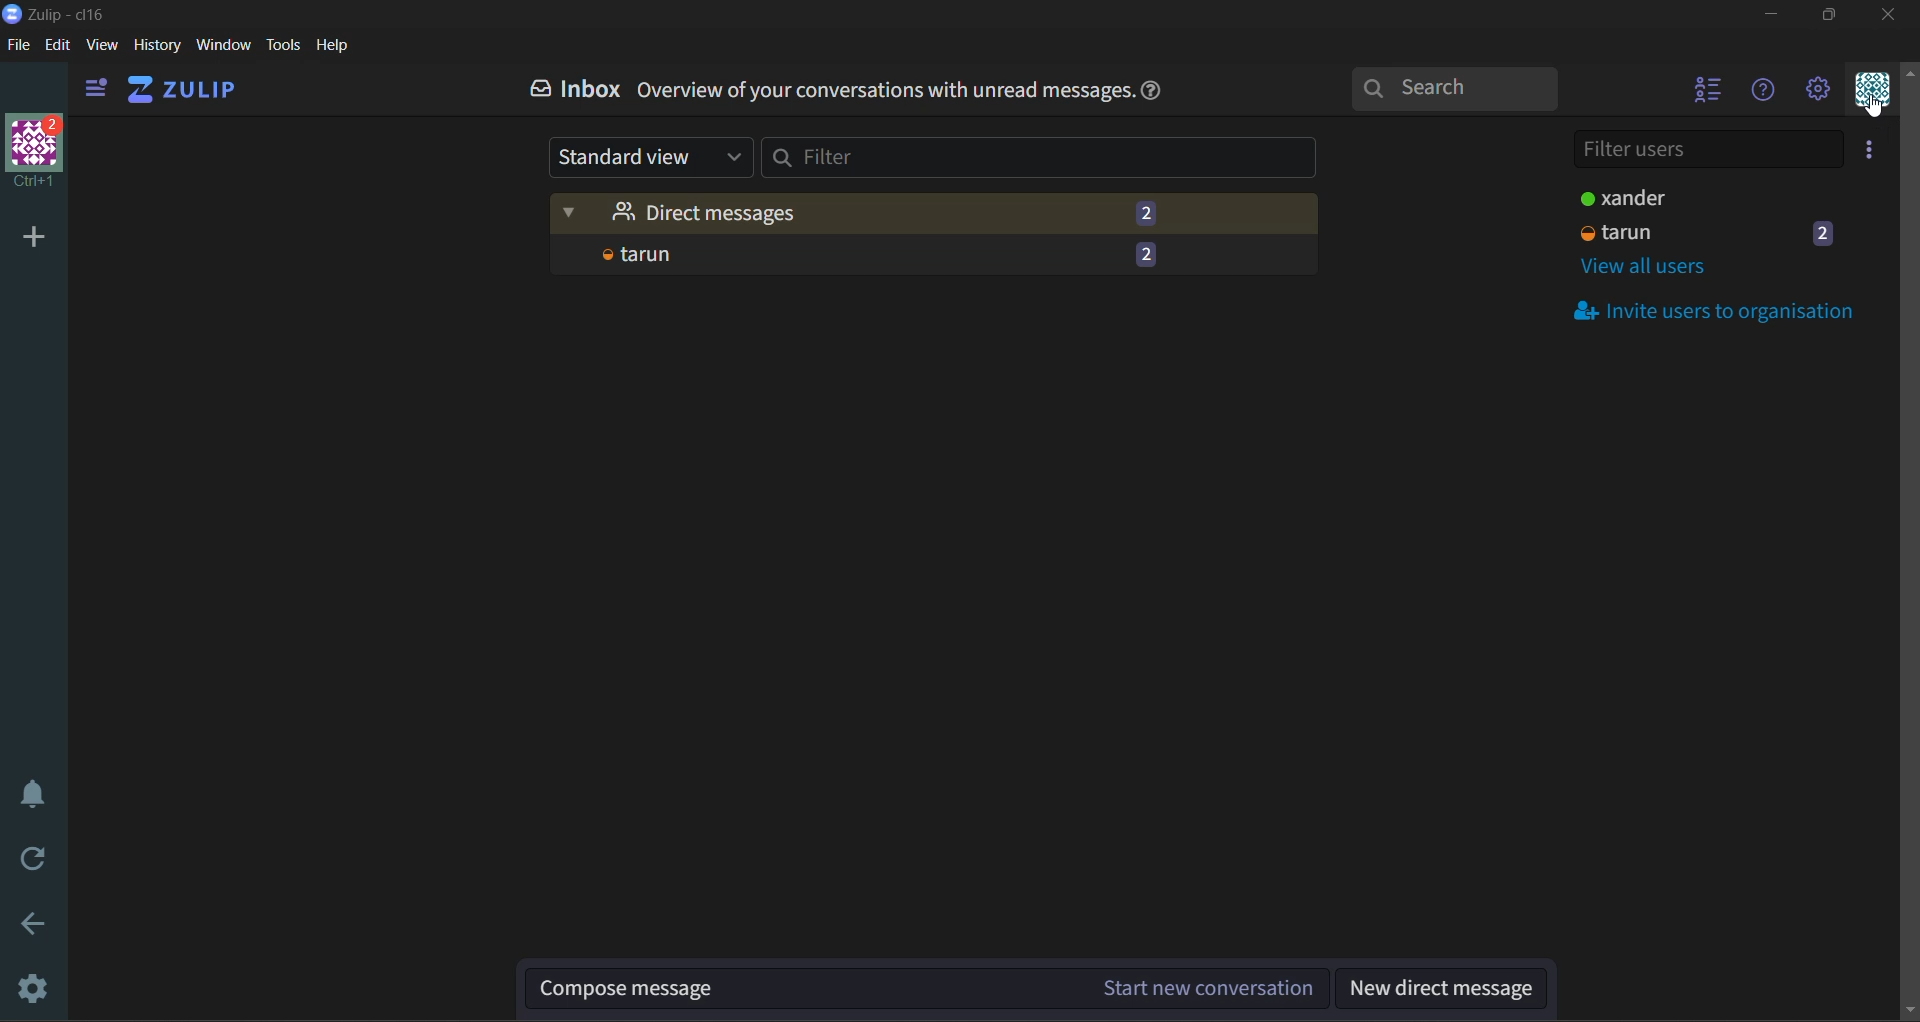  Describe the element at coordinates (1729, 310) in the screenshot. I see `invite users to organisation` at that location.